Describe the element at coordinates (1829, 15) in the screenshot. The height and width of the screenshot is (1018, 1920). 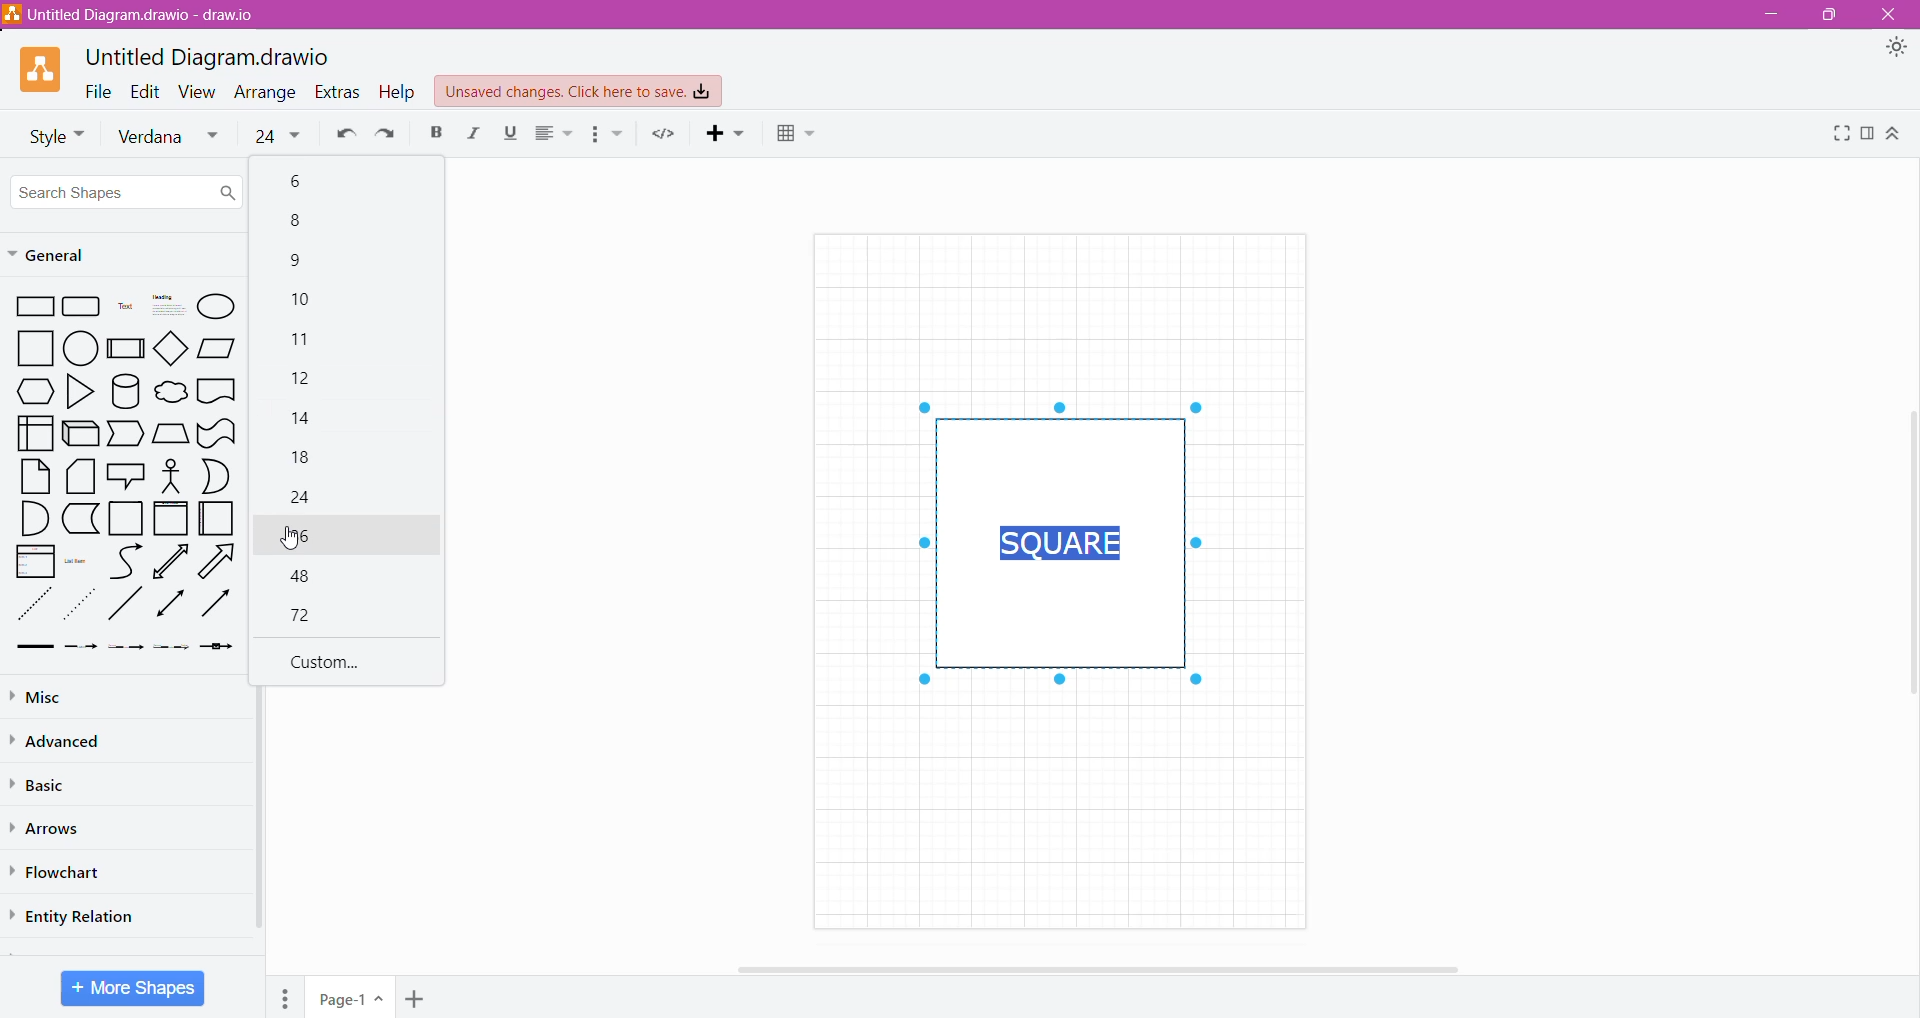
I see `Restore Down` at that location.